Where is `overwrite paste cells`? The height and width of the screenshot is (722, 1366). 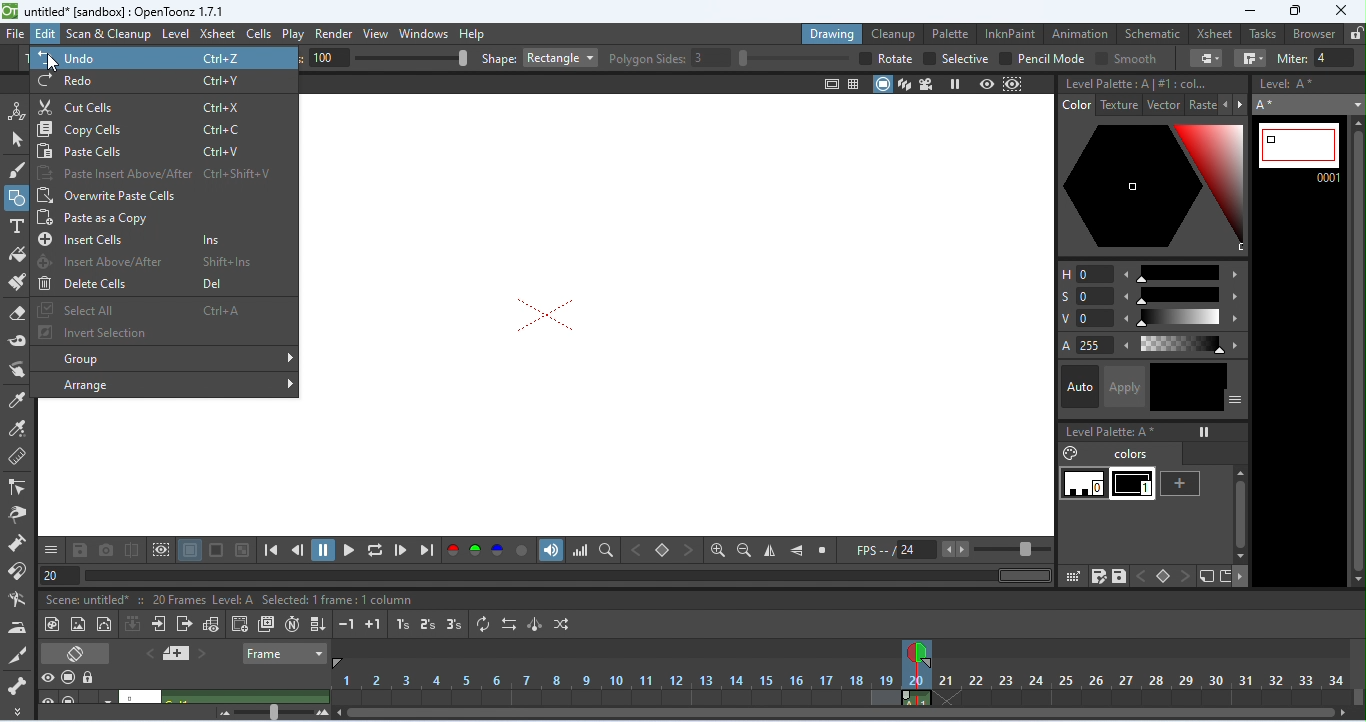 overwrite paste cells is located at coordinates (157, 194).